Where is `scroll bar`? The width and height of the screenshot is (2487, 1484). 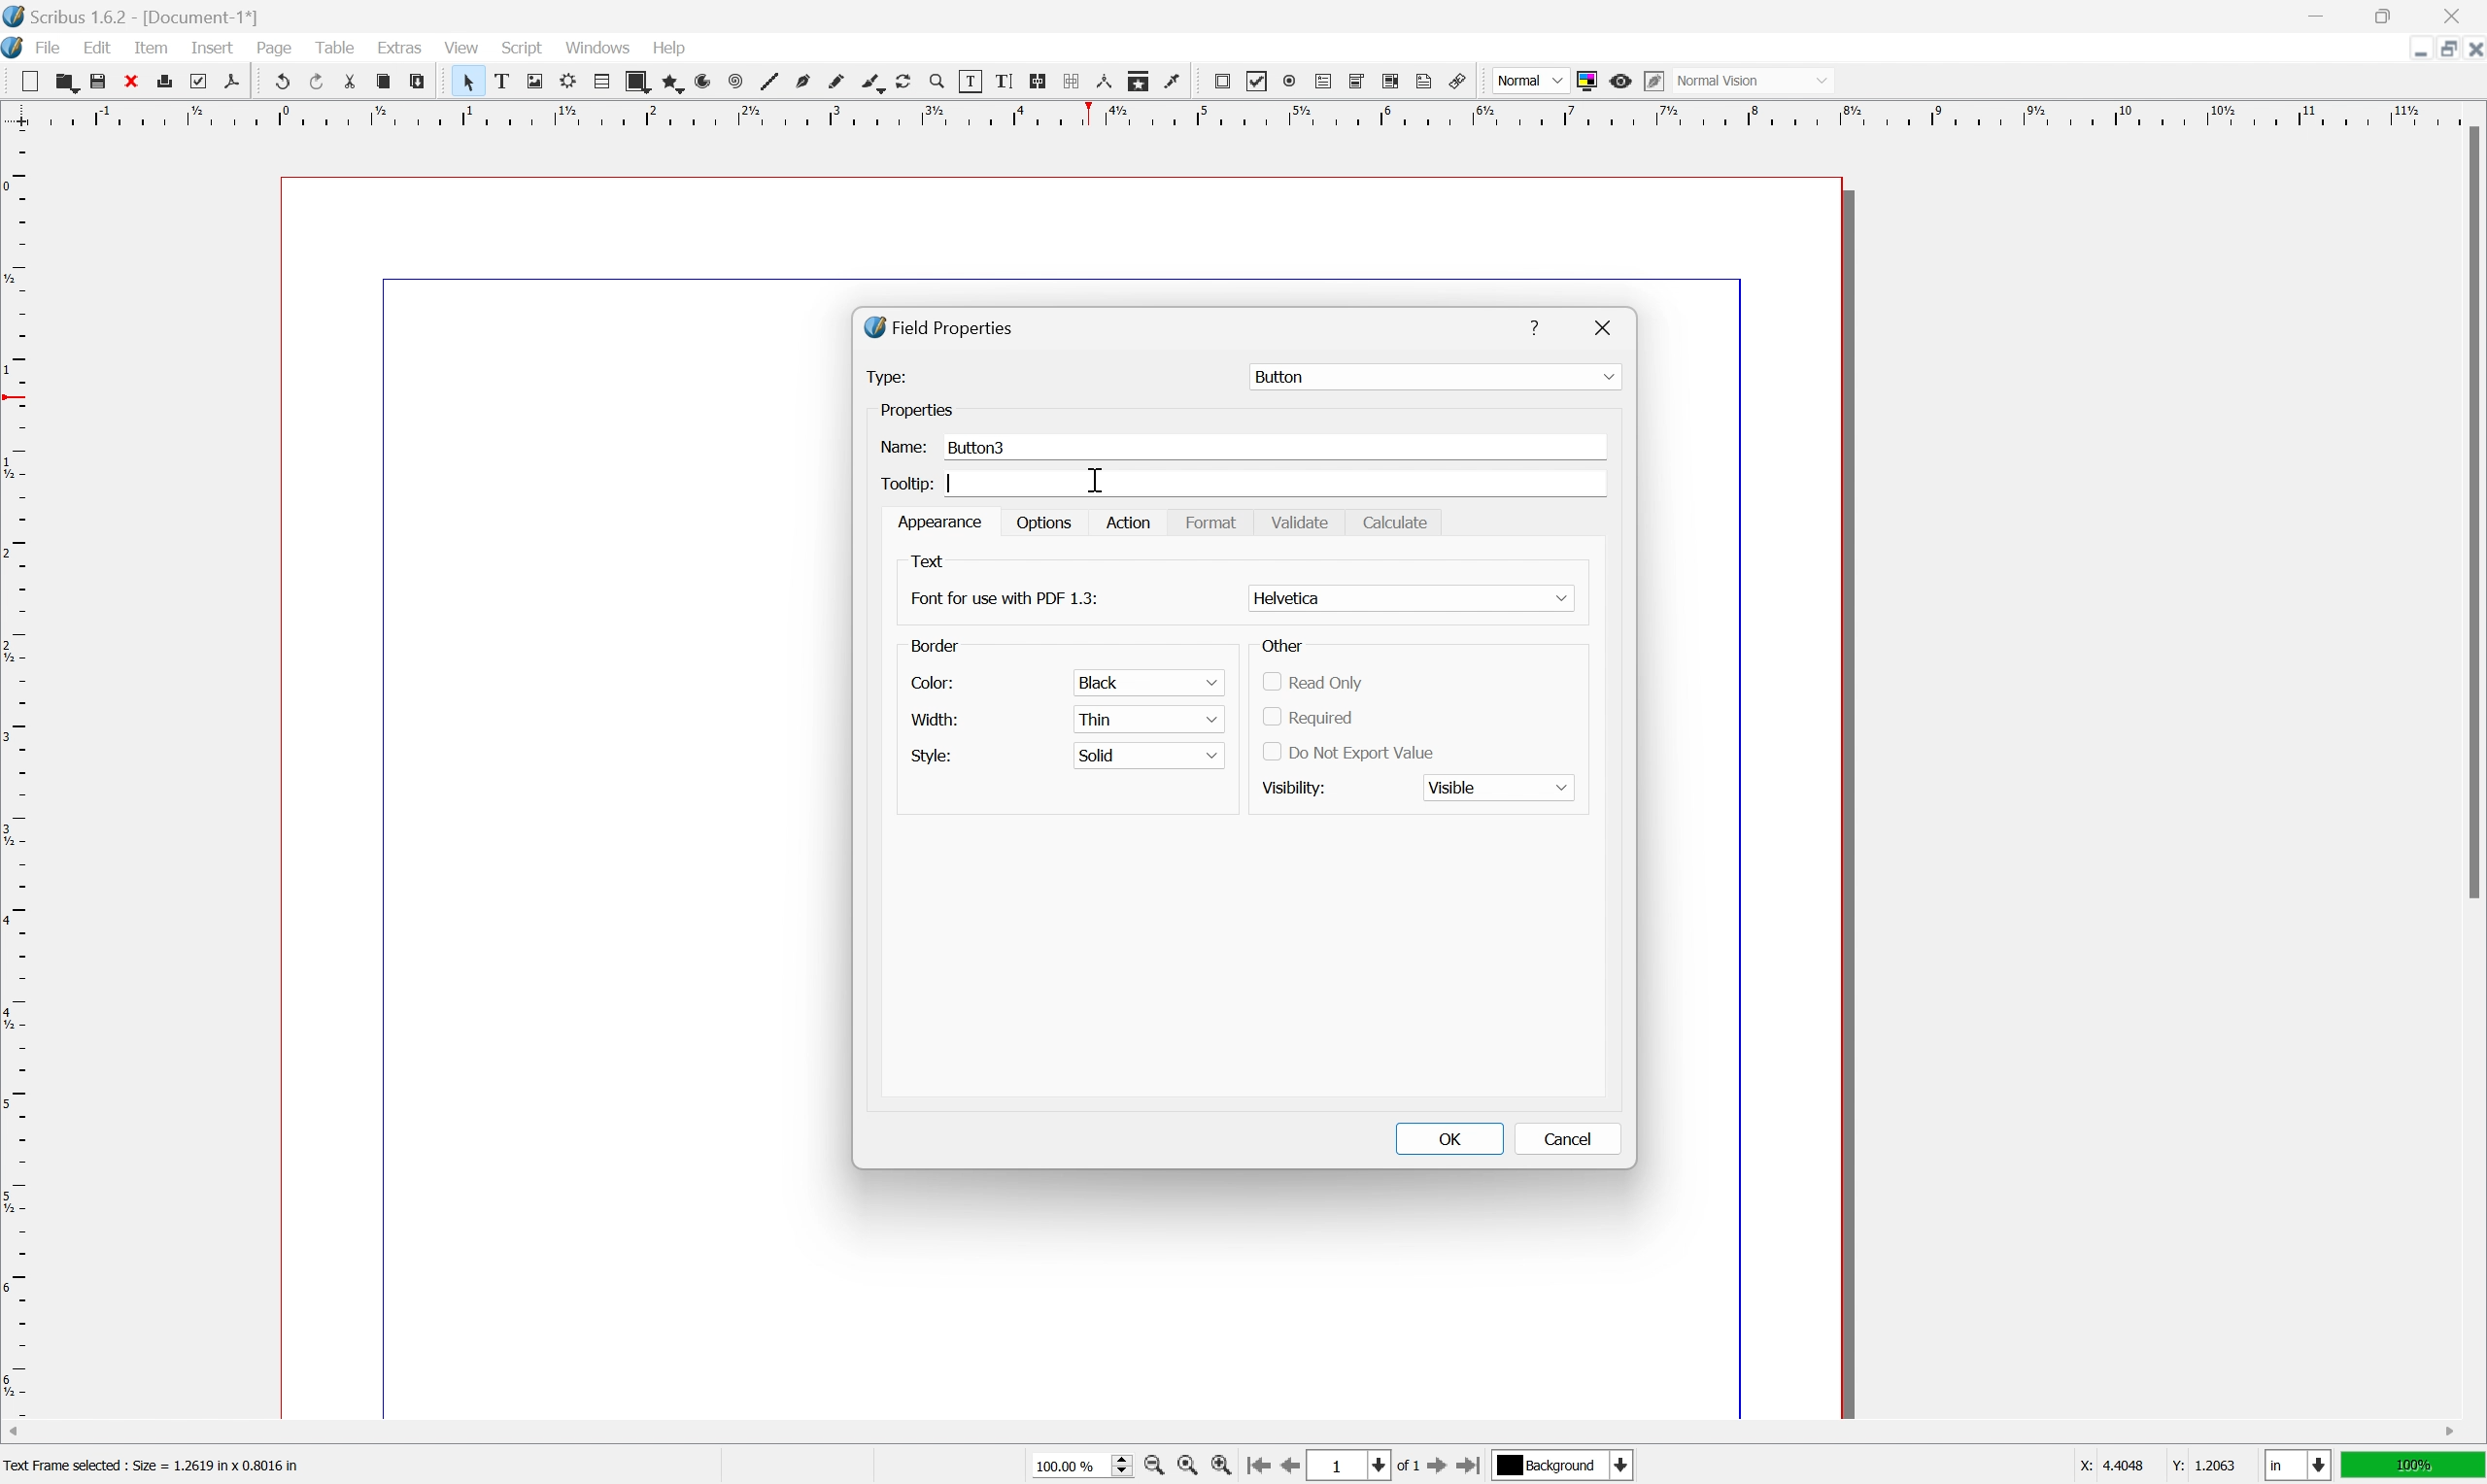
scroll bar is located at coordinates (2467, 511).